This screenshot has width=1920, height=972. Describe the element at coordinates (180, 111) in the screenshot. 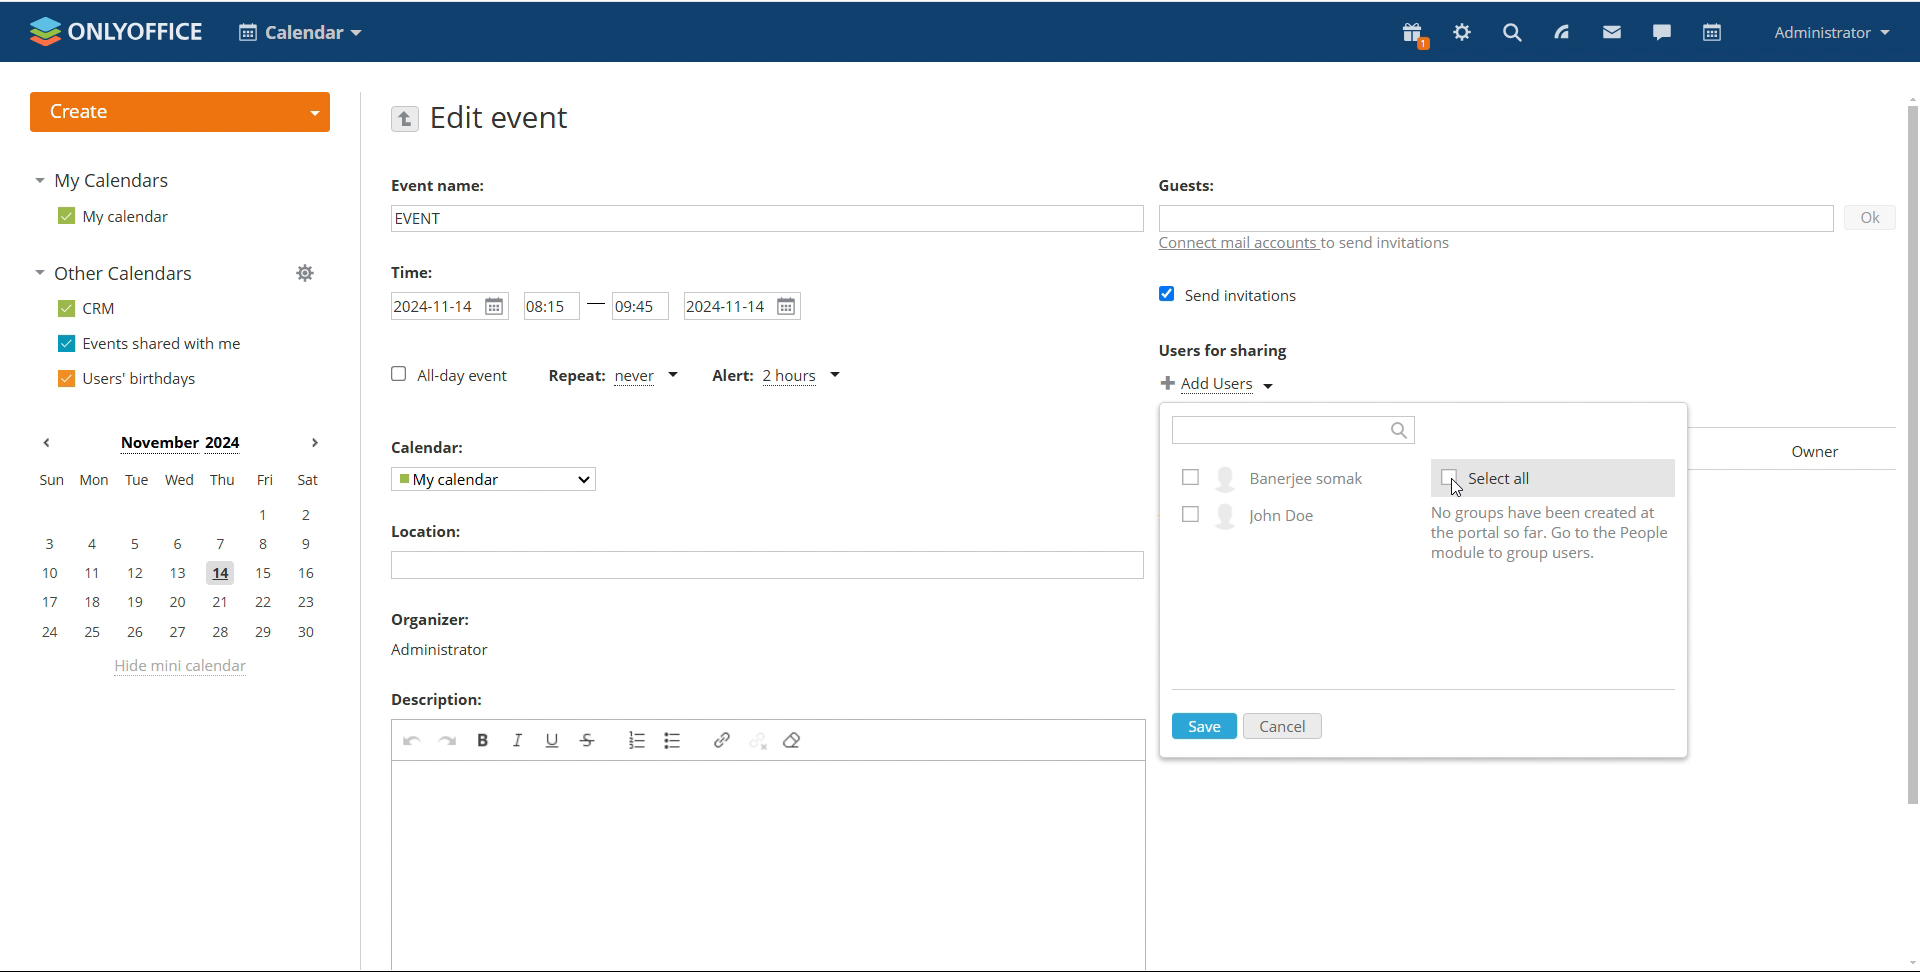

I see `create` at that location.